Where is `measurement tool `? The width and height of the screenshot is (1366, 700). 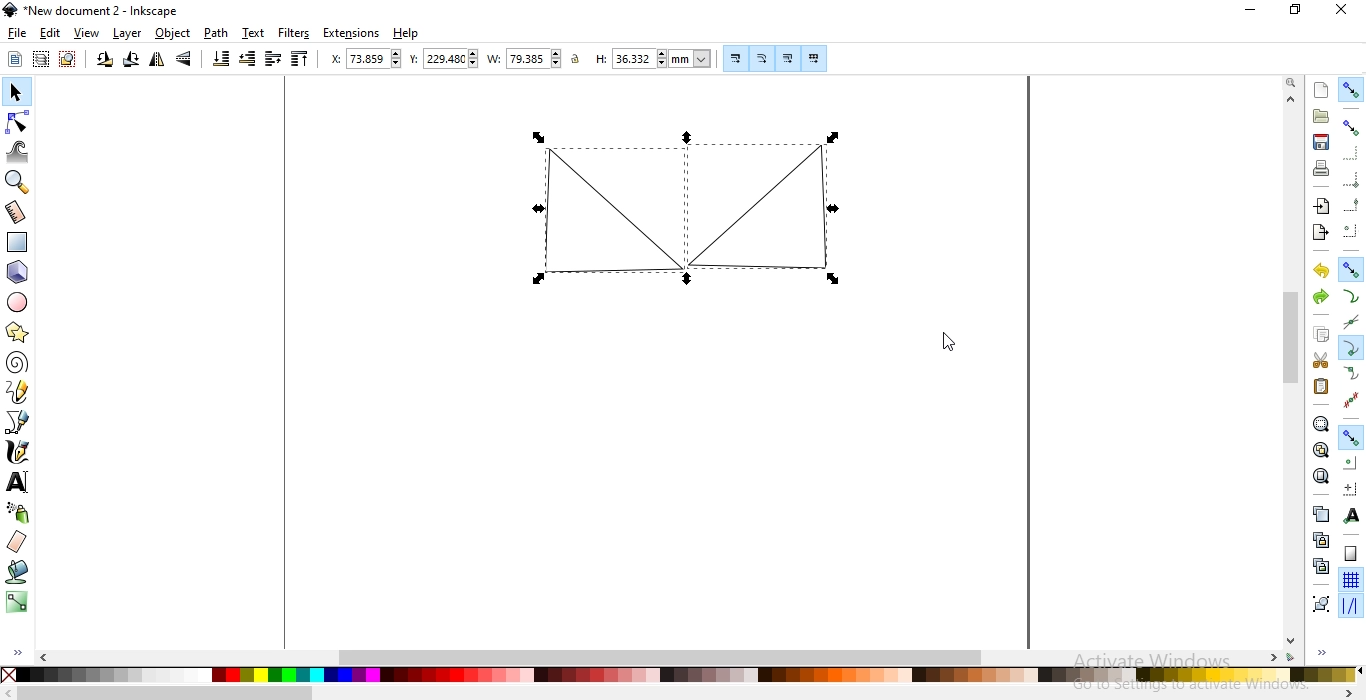 measurement tool  is located at coordinates (16, 212).